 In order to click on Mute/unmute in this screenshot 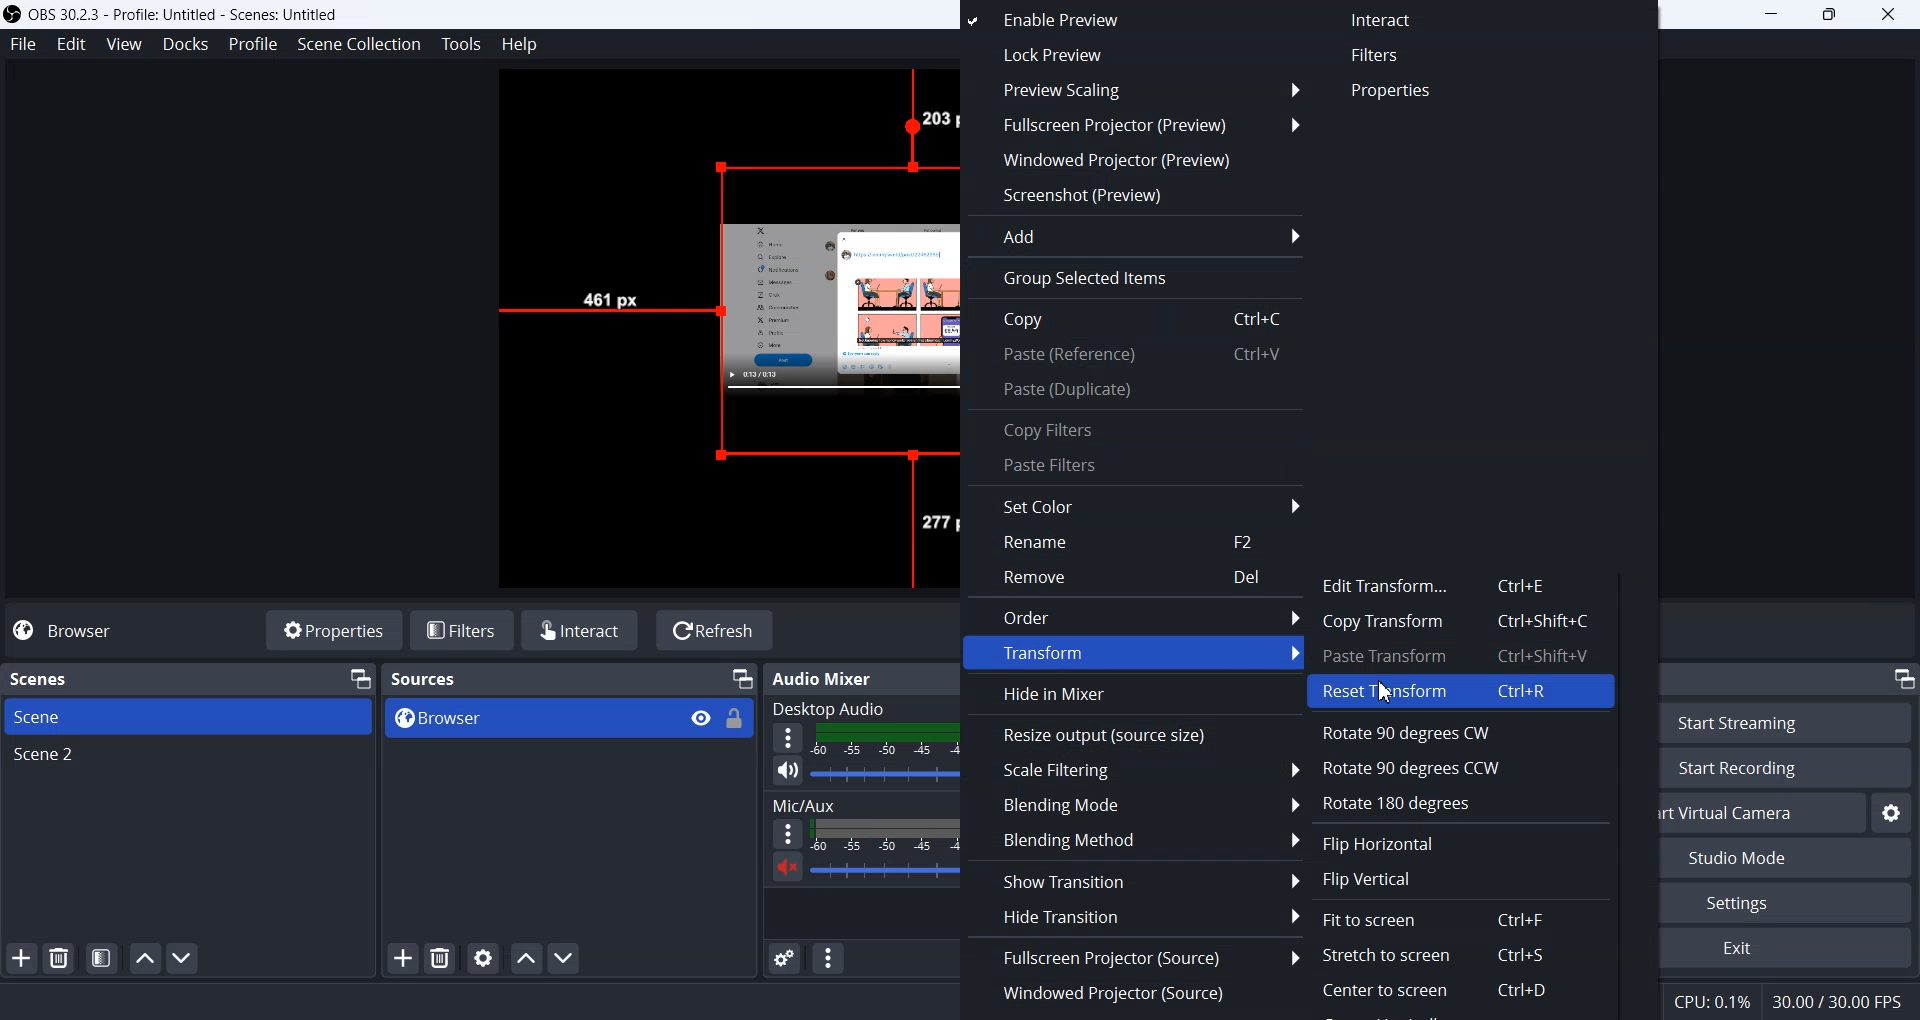, I will do `click(787, 769)`.